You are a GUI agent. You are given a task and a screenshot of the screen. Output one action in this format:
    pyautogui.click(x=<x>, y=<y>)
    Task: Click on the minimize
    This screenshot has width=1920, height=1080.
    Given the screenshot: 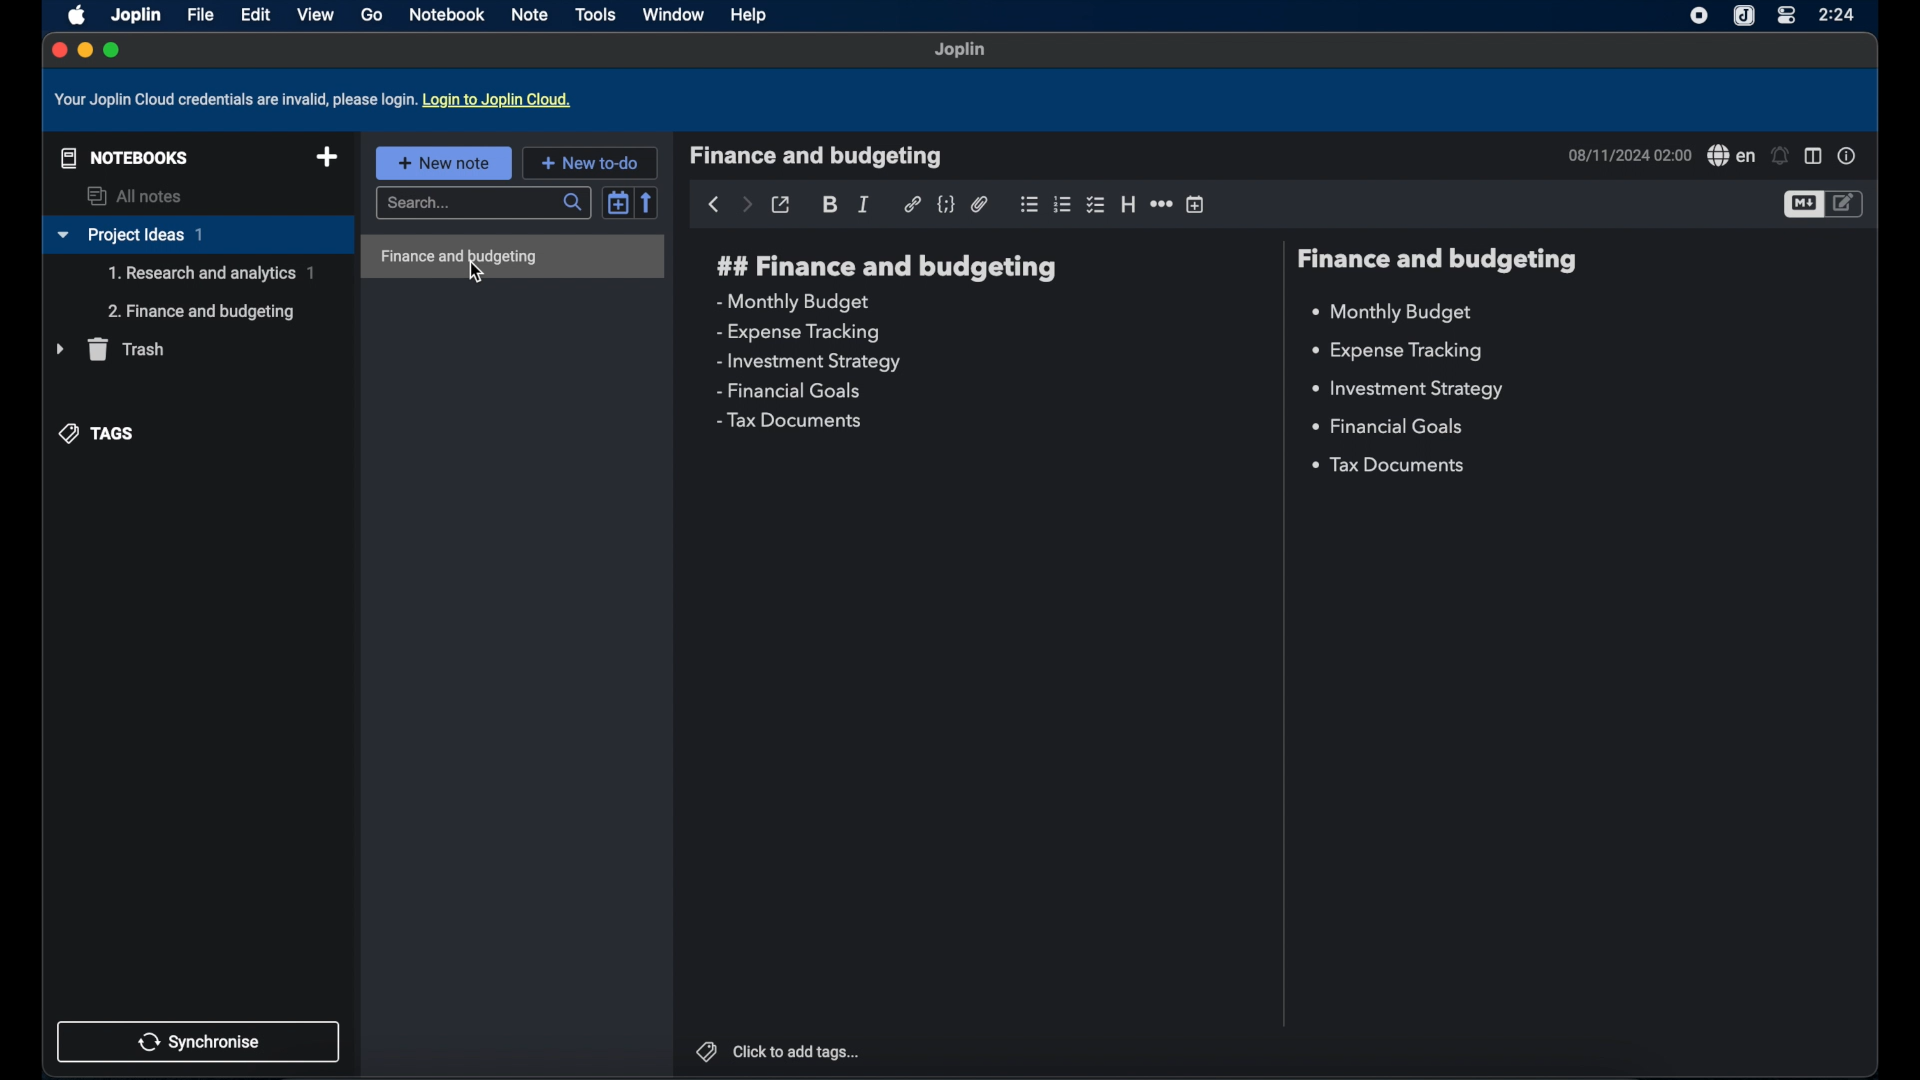 What is the action you would take?
    pyautogui.click(x=84, y=51)
    